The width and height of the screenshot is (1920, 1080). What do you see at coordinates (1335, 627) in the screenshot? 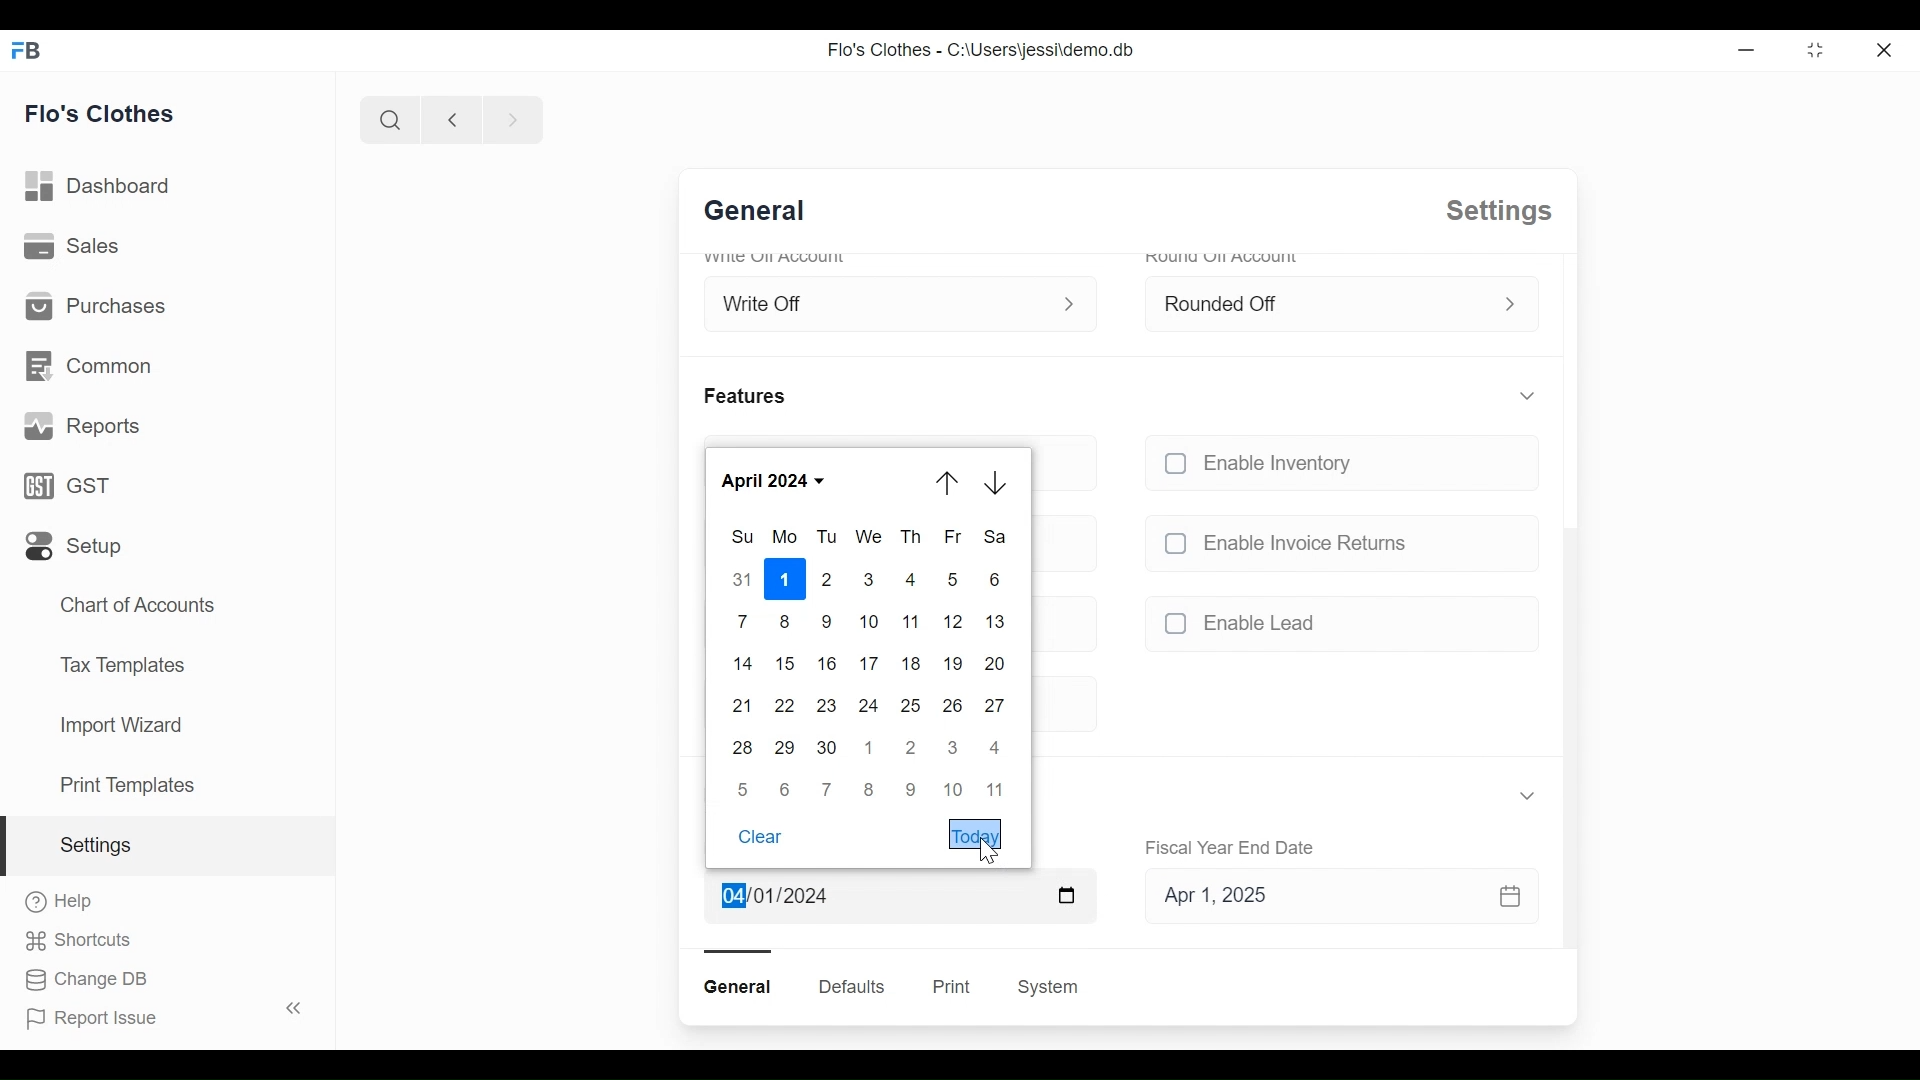
I see `unchecked Enable Lead` at bounding box center [1335, 627].